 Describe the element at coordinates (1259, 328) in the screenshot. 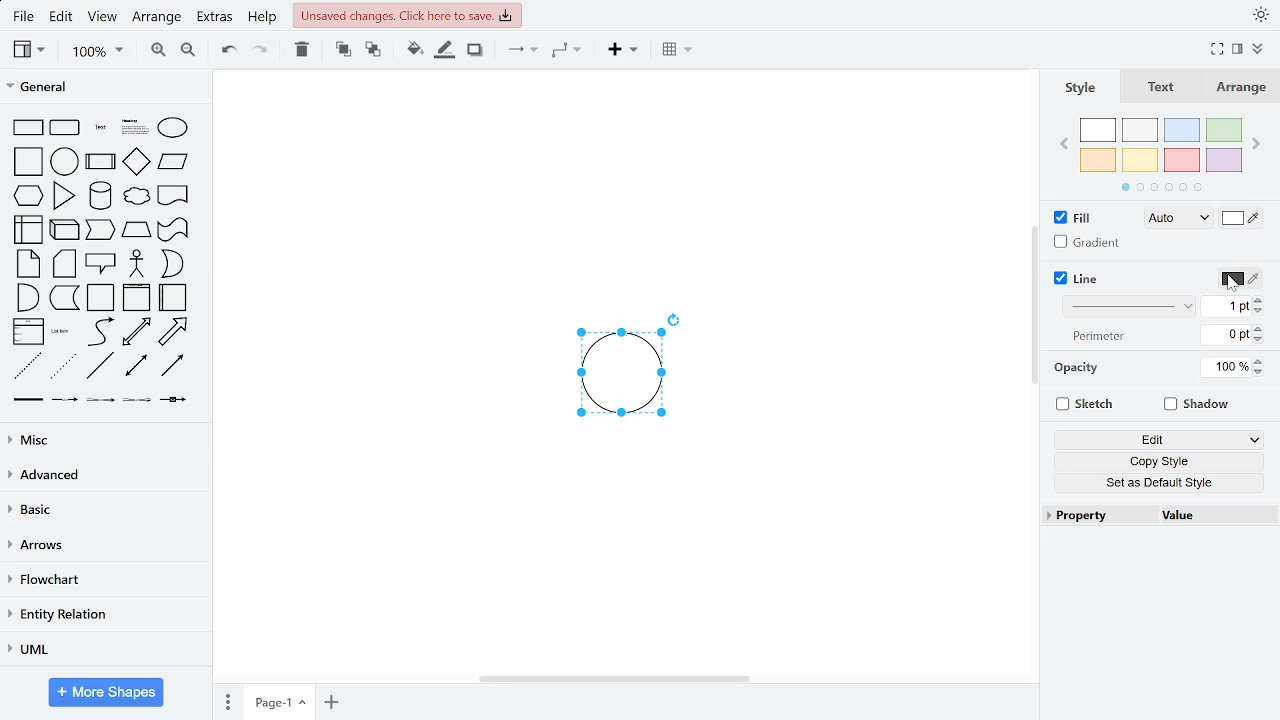

I see `increase perimeter` at that location.